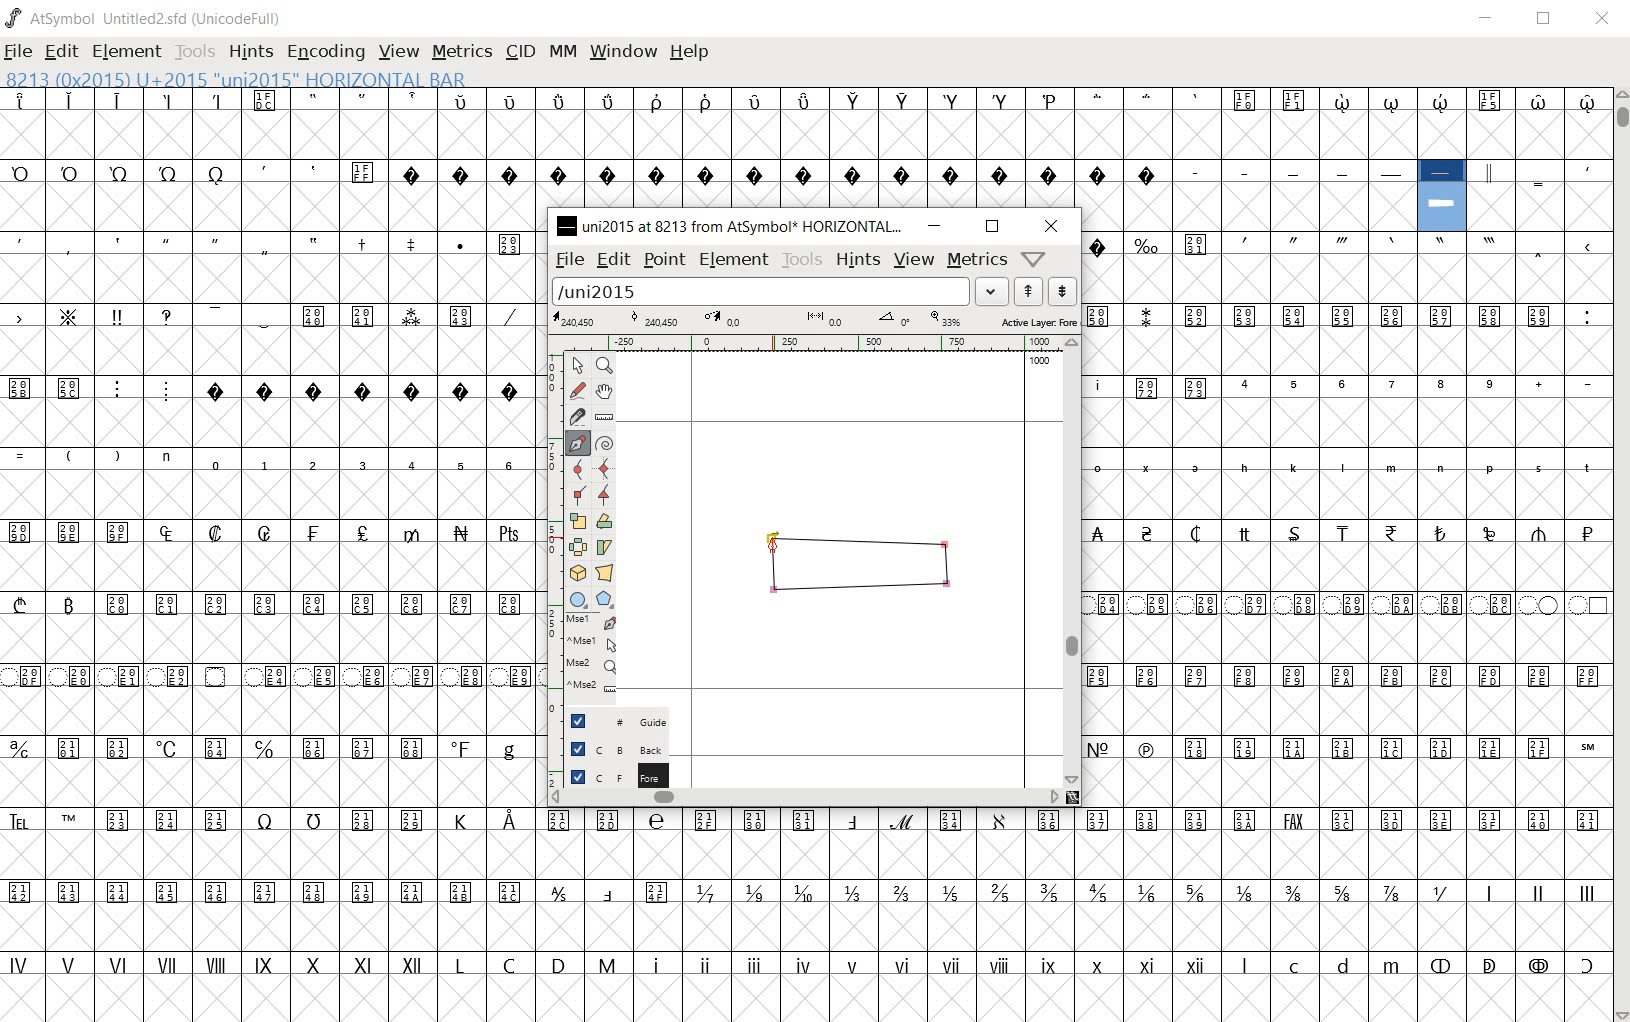 Image resolution: width=1630 pixels, height=1022 pixels. What do you see at coordinates (802, 260) in the screenshot?
I see `tools` at bounding box center [802, 260].